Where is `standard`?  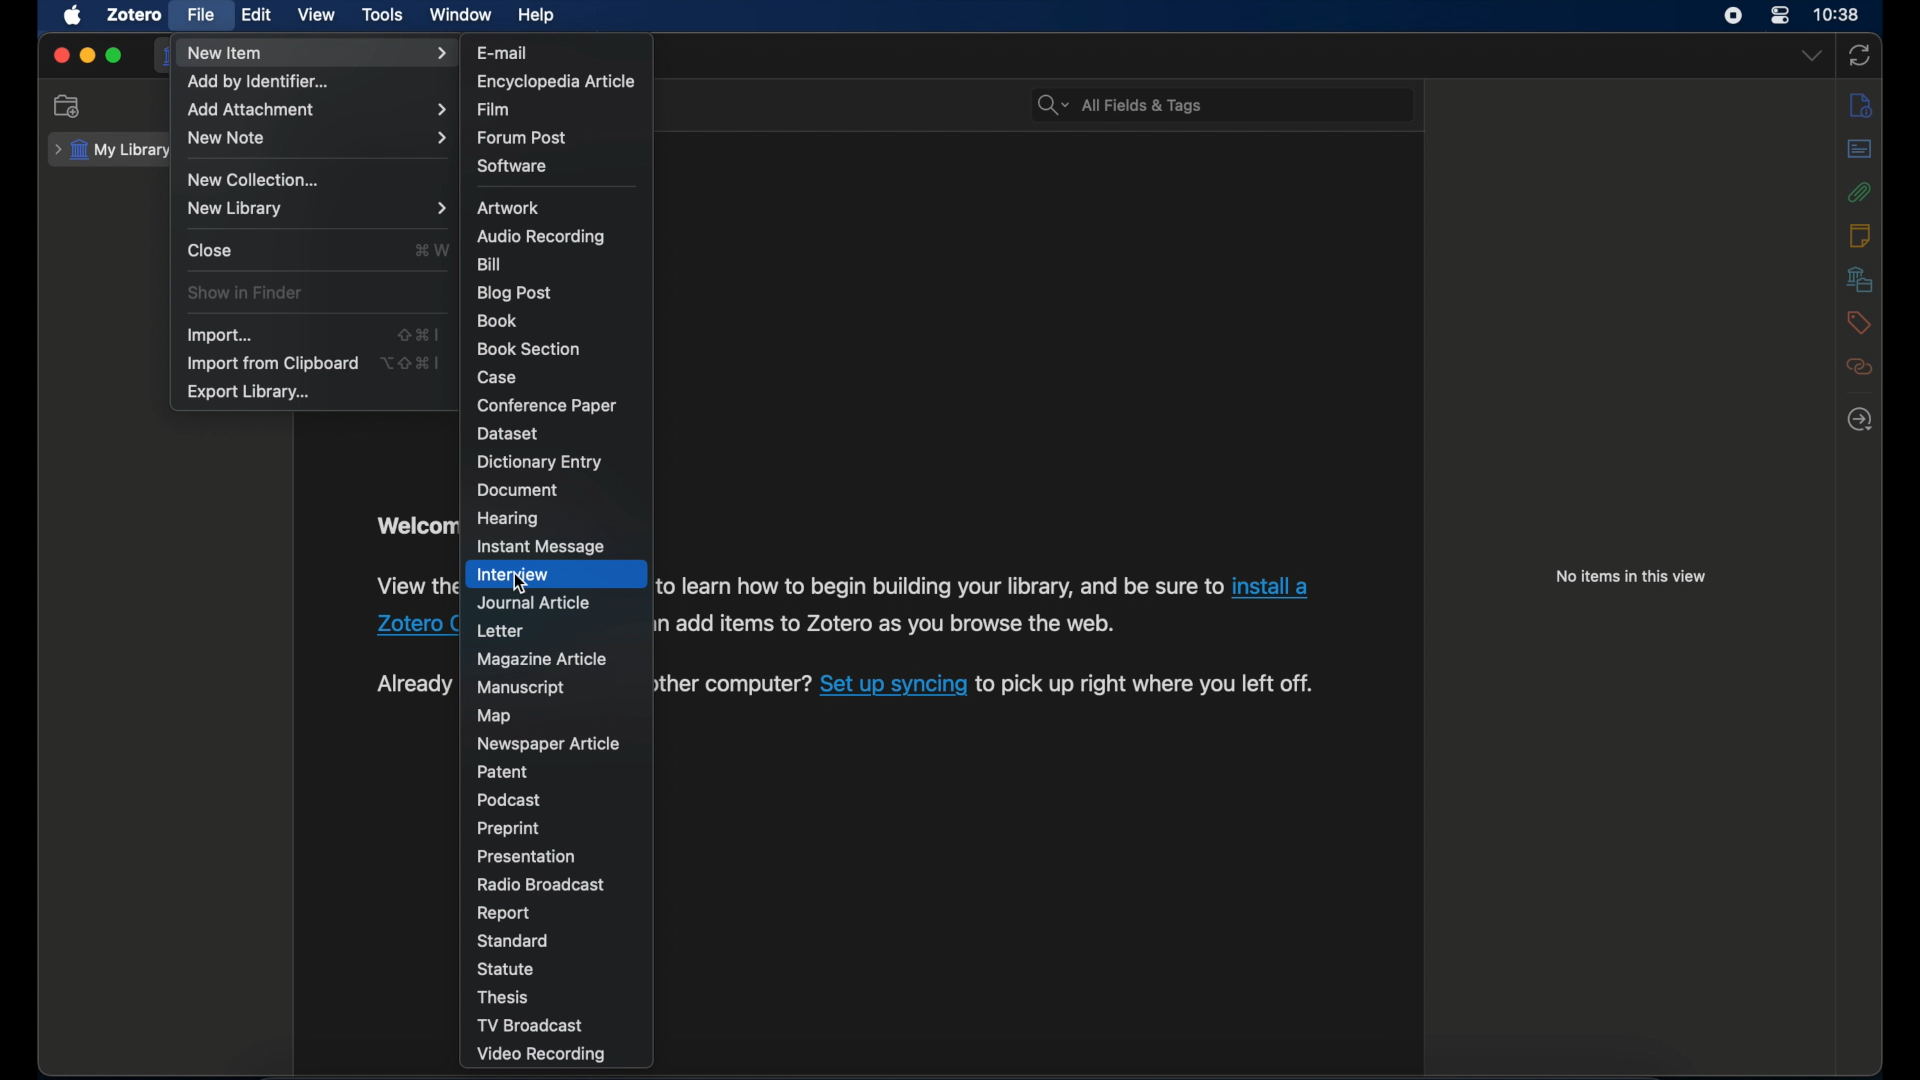 standard is located at coordinates (514, 942).